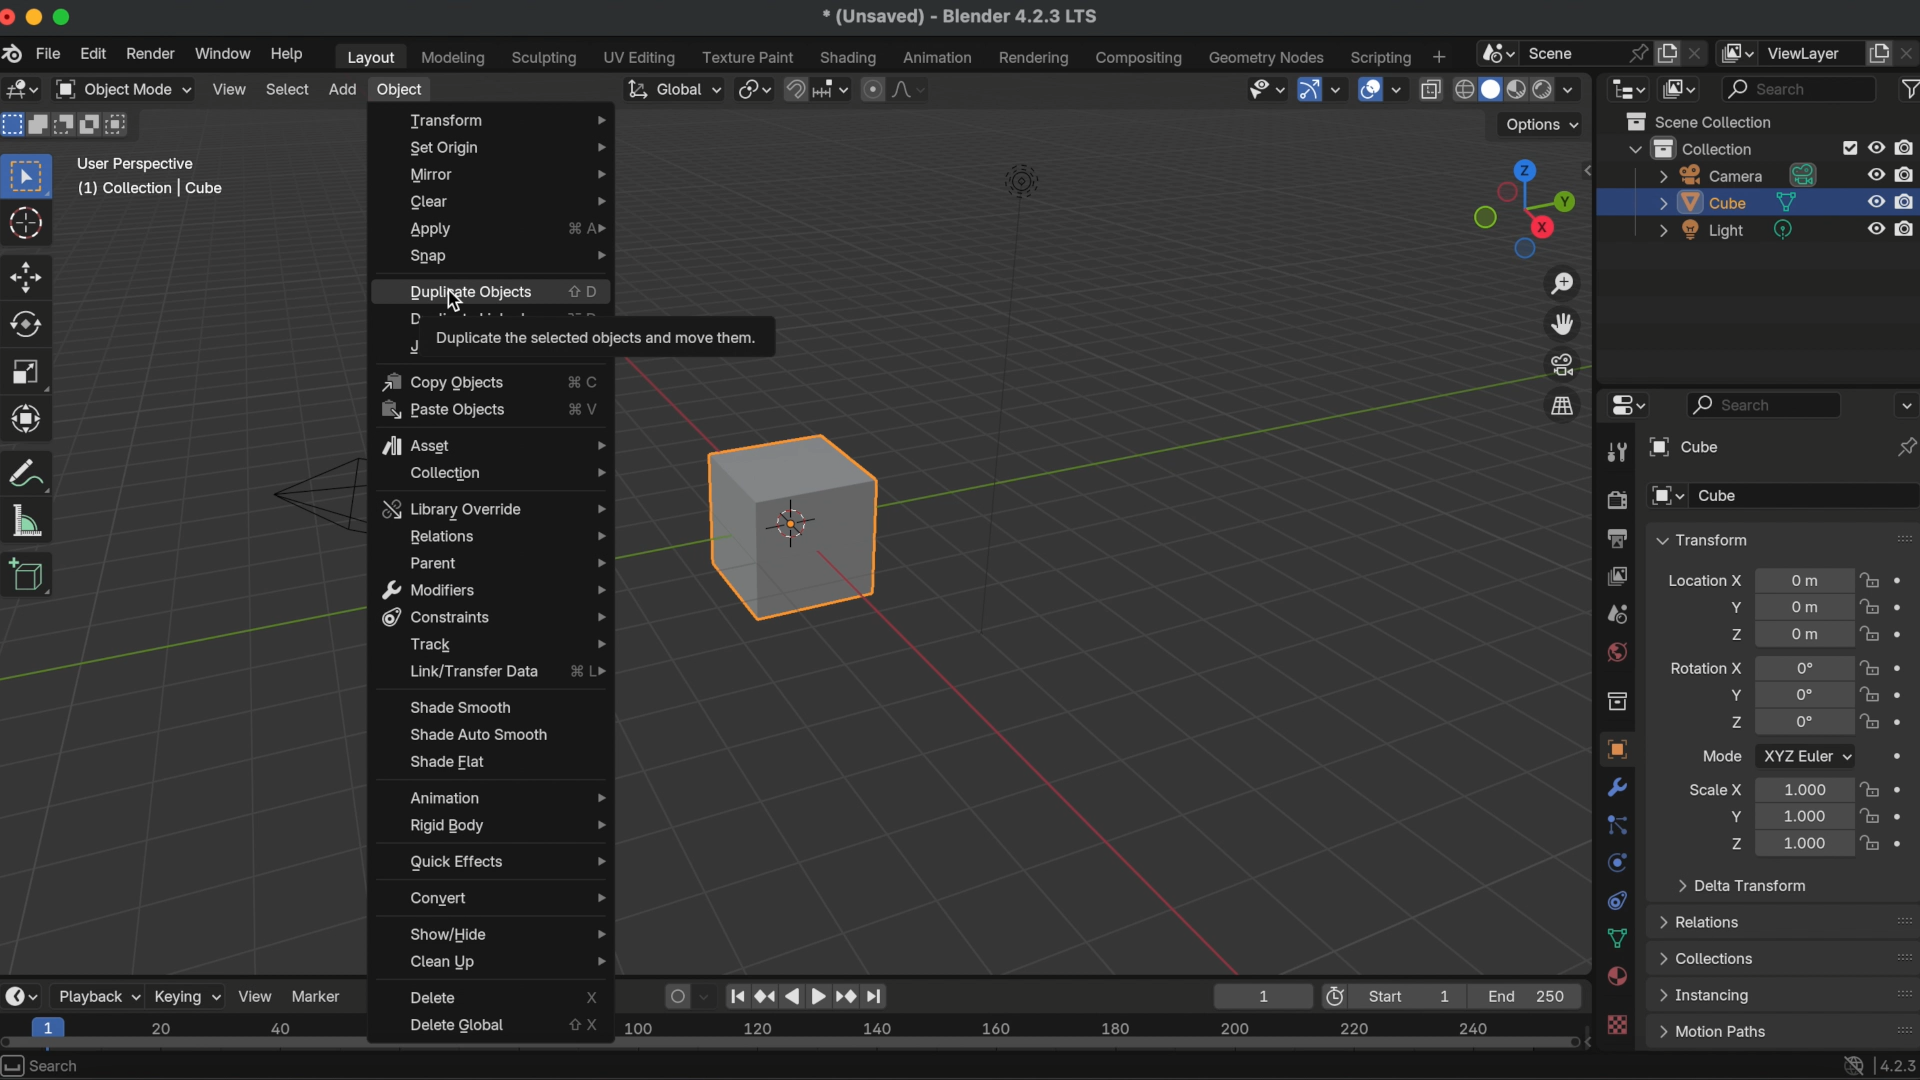  I want to click on scale, so click(30, 418).